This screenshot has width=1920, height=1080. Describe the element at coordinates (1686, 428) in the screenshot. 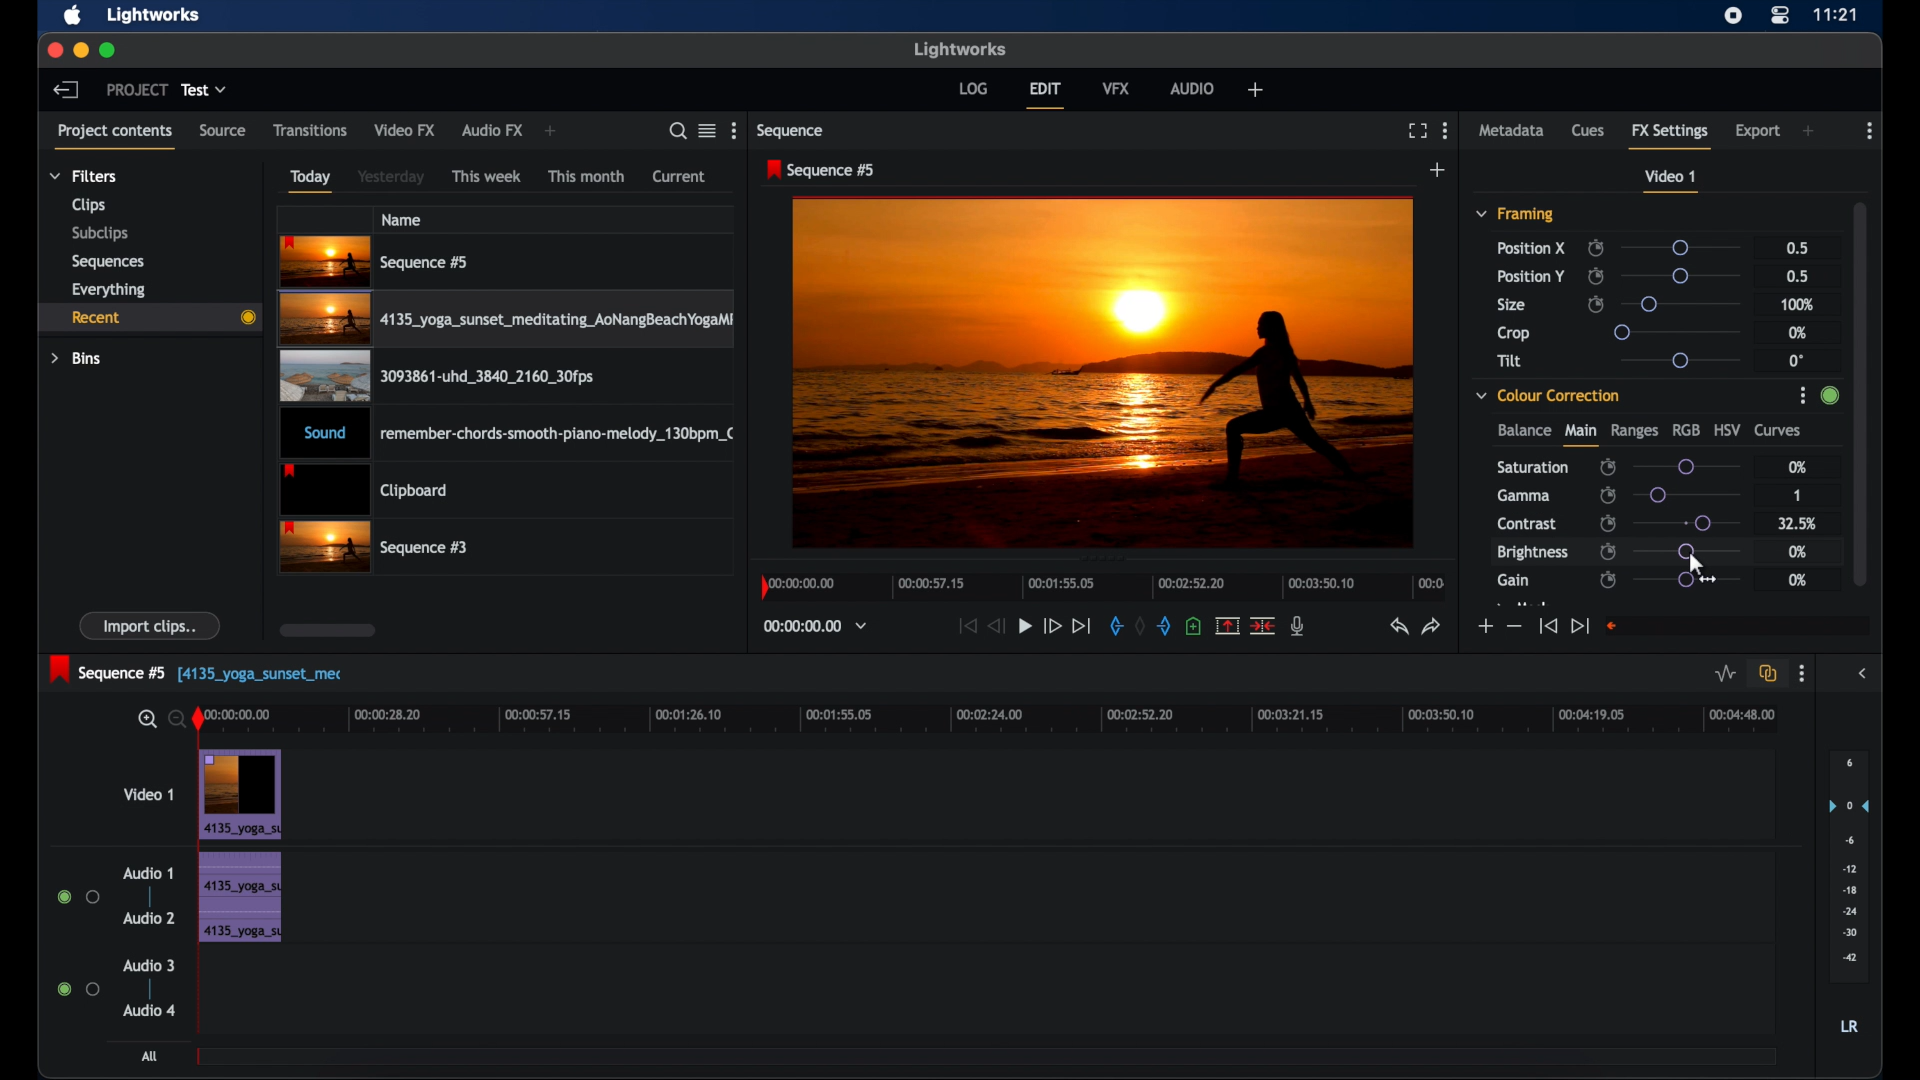

I see `rgb` at that location.